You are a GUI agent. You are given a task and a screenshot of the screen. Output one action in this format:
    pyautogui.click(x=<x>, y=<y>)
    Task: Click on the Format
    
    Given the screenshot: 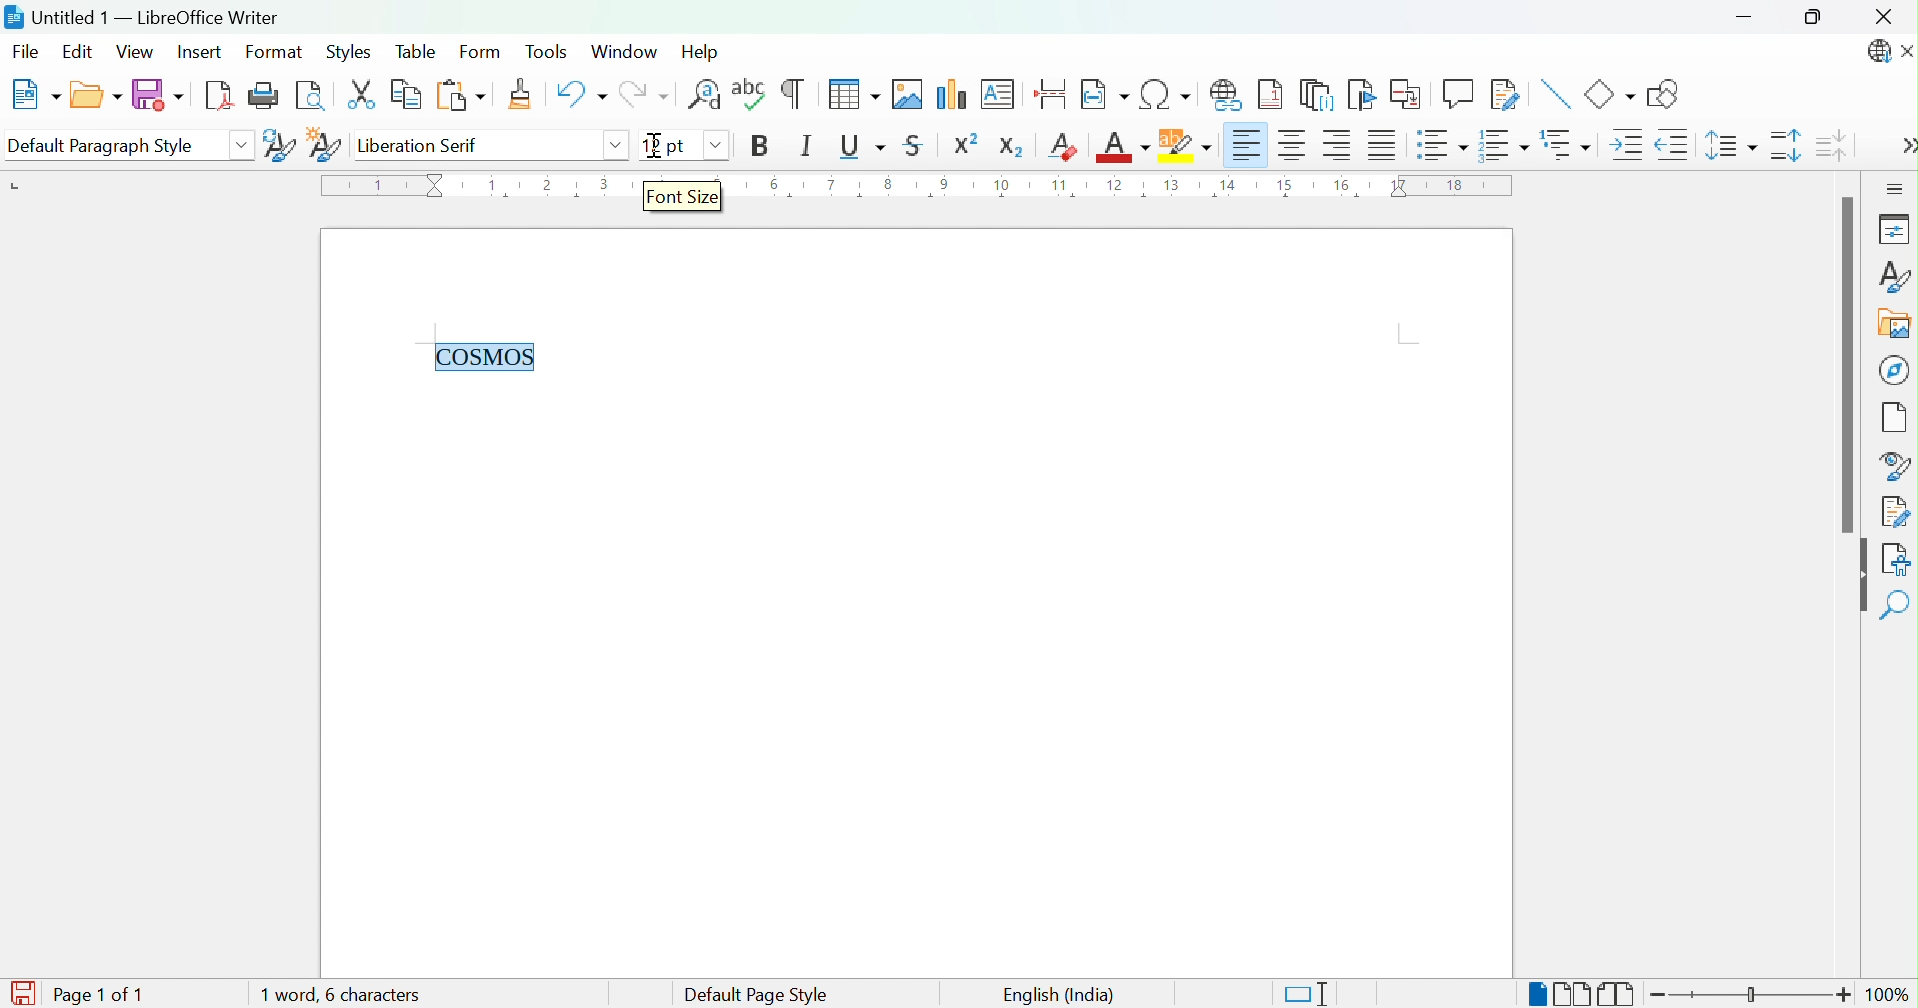 What is the action you would take?
    pyautogui.click(x=272, y=53)
    